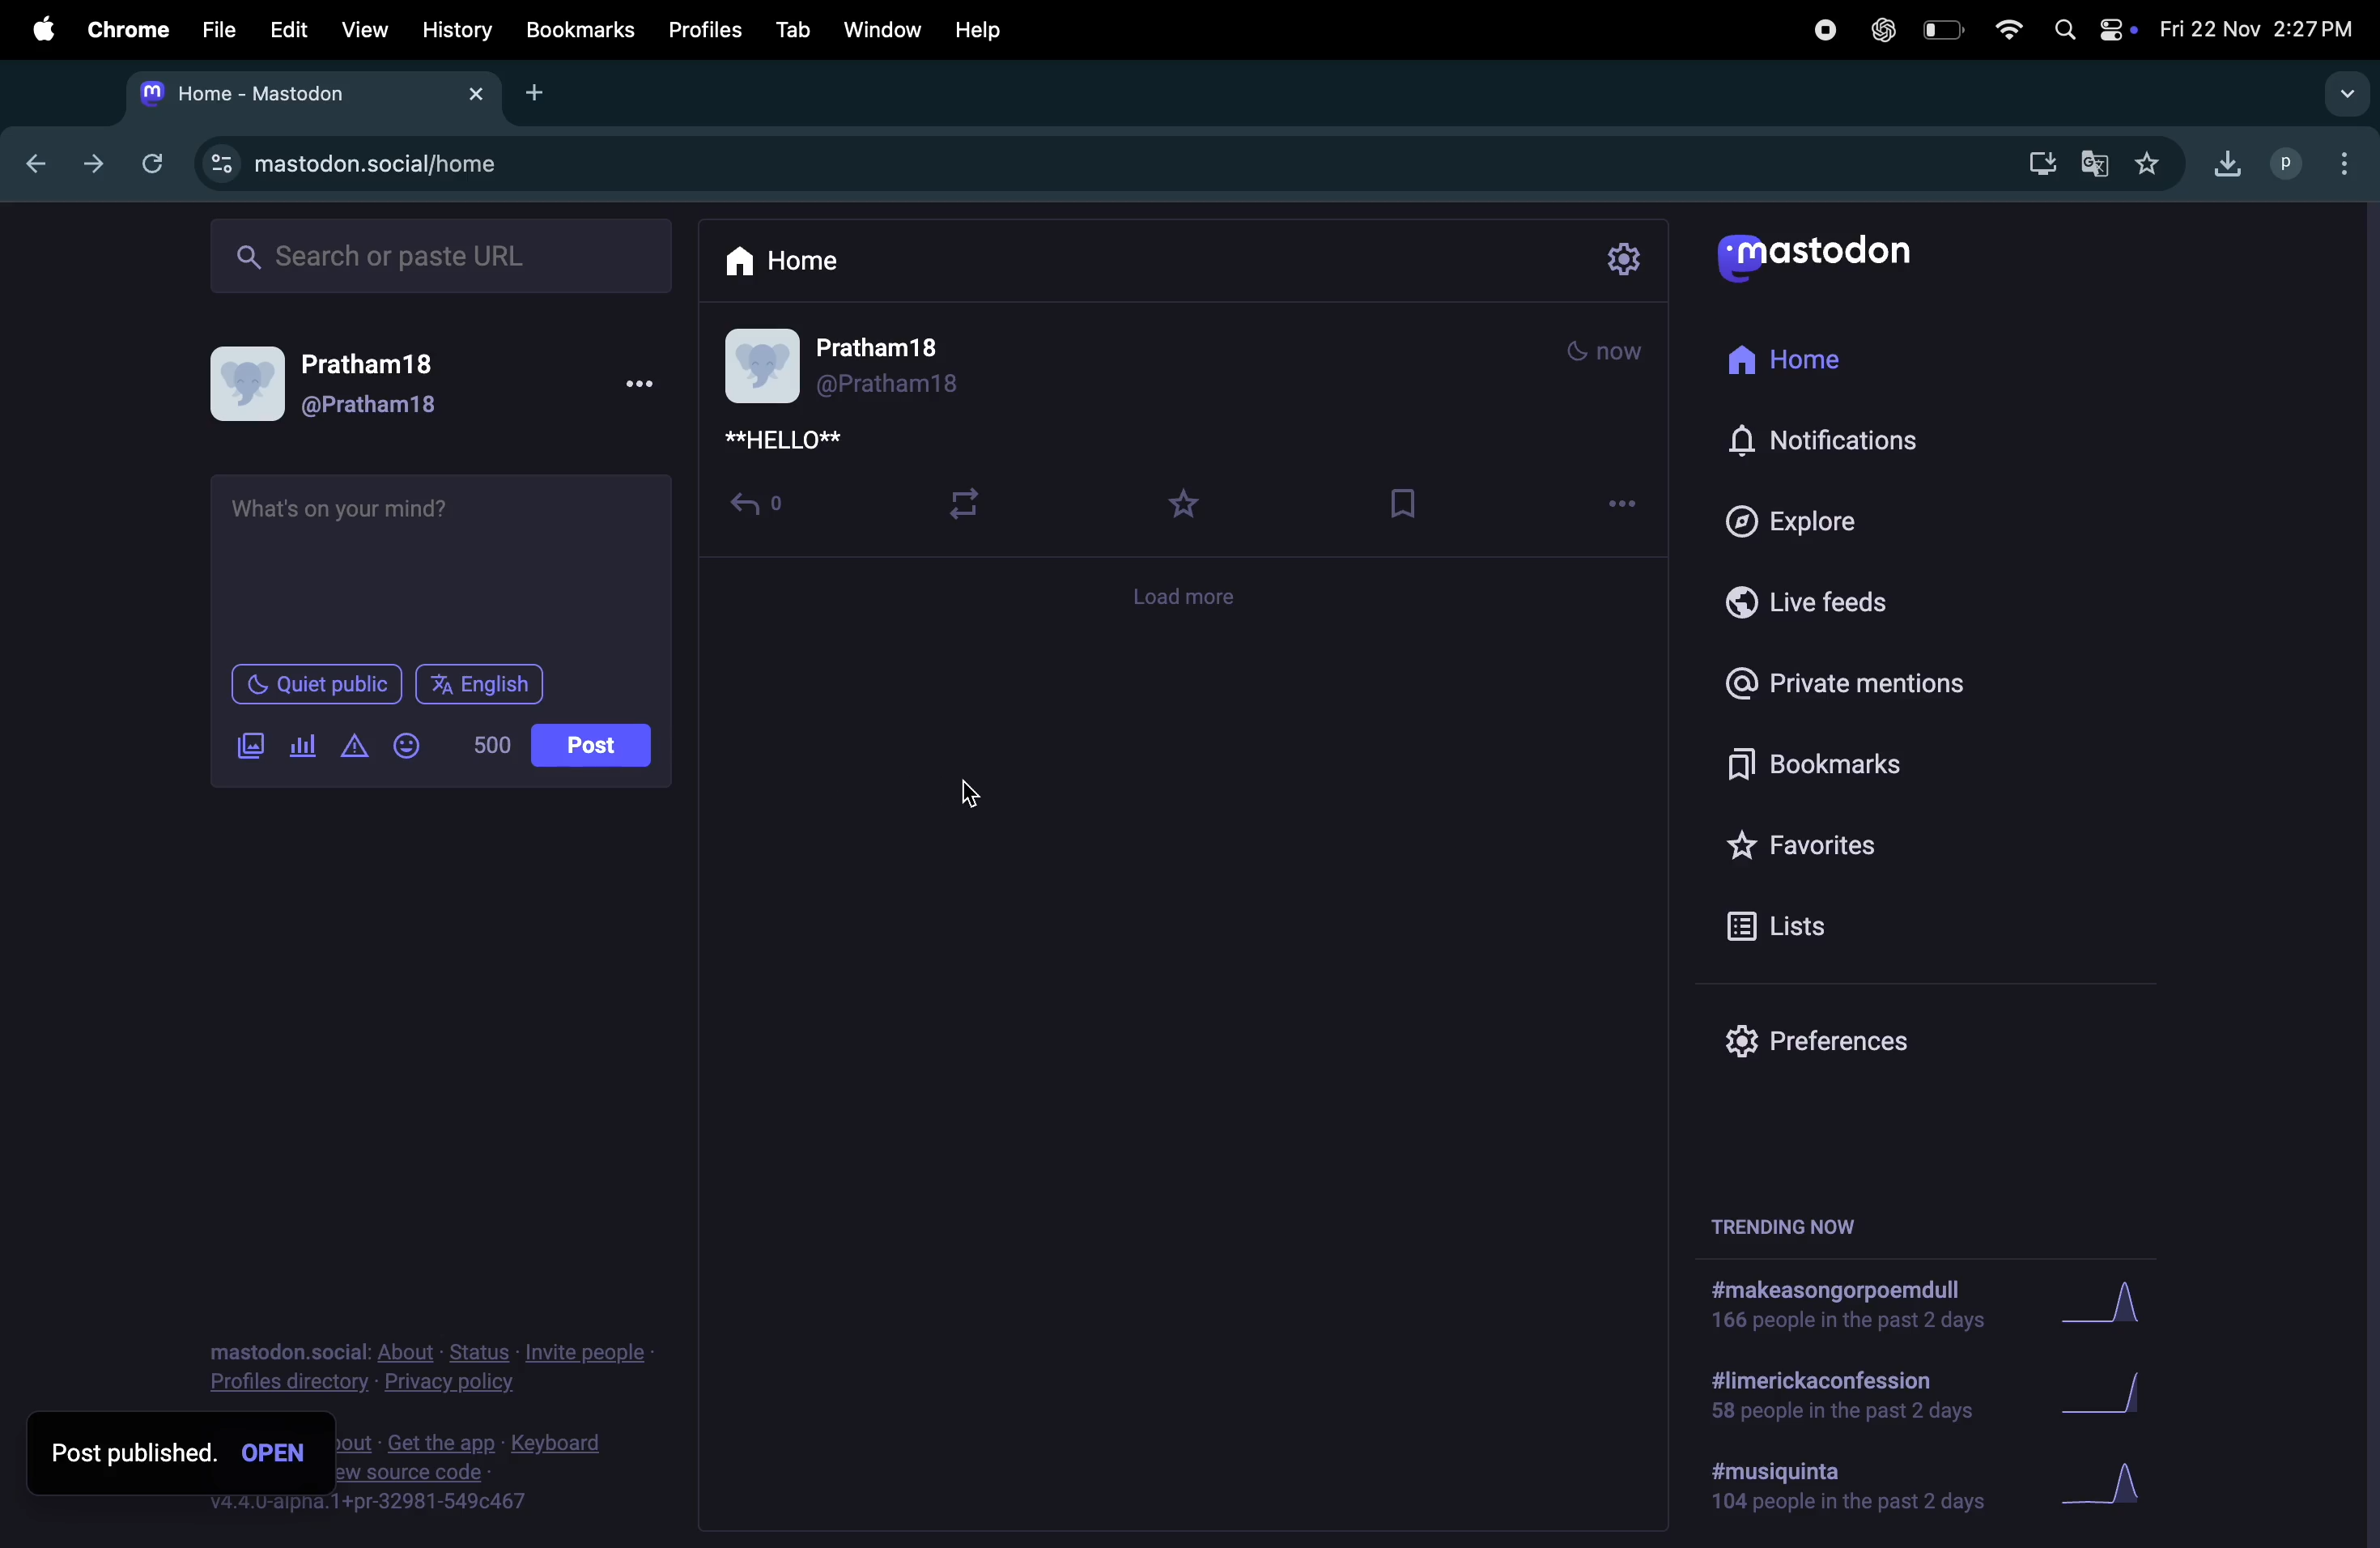 The width and height of the screenshot is (2380, 1548). Describe the element at coordinates (594, 744) in the screenshot. I see `posts` at that location.